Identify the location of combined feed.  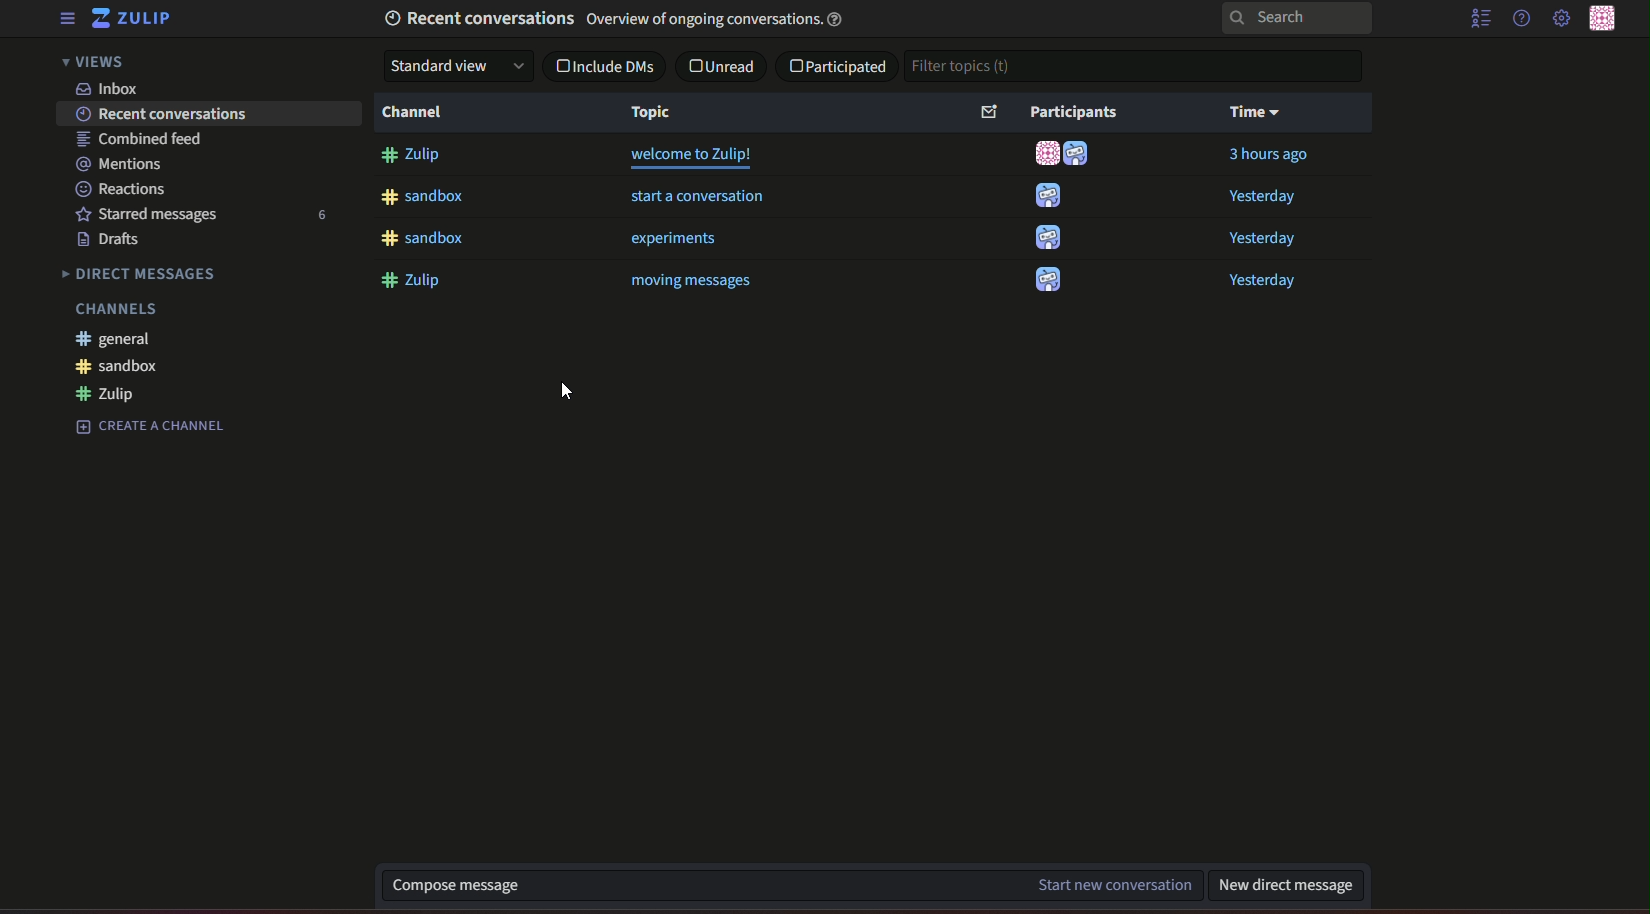
(136, 140).